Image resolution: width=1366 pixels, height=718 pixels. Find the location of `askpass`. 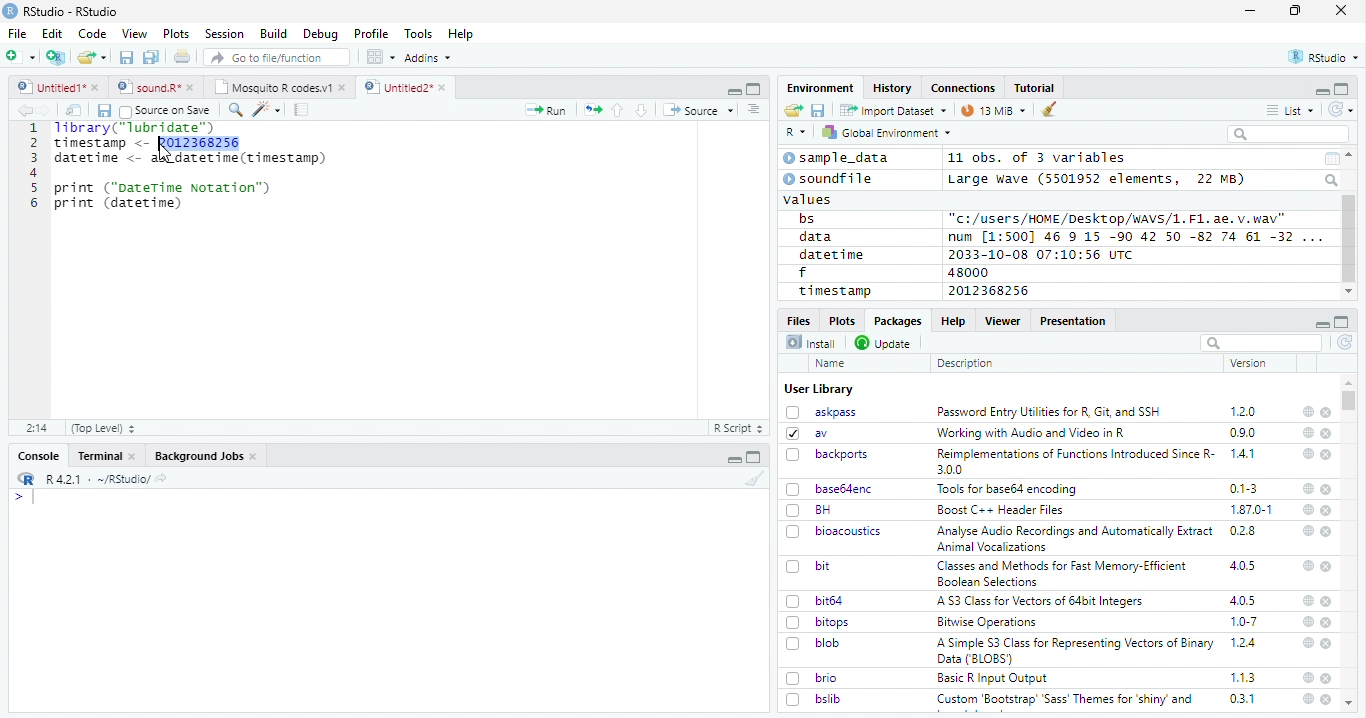

askpass is located at coordinates (820, 412).